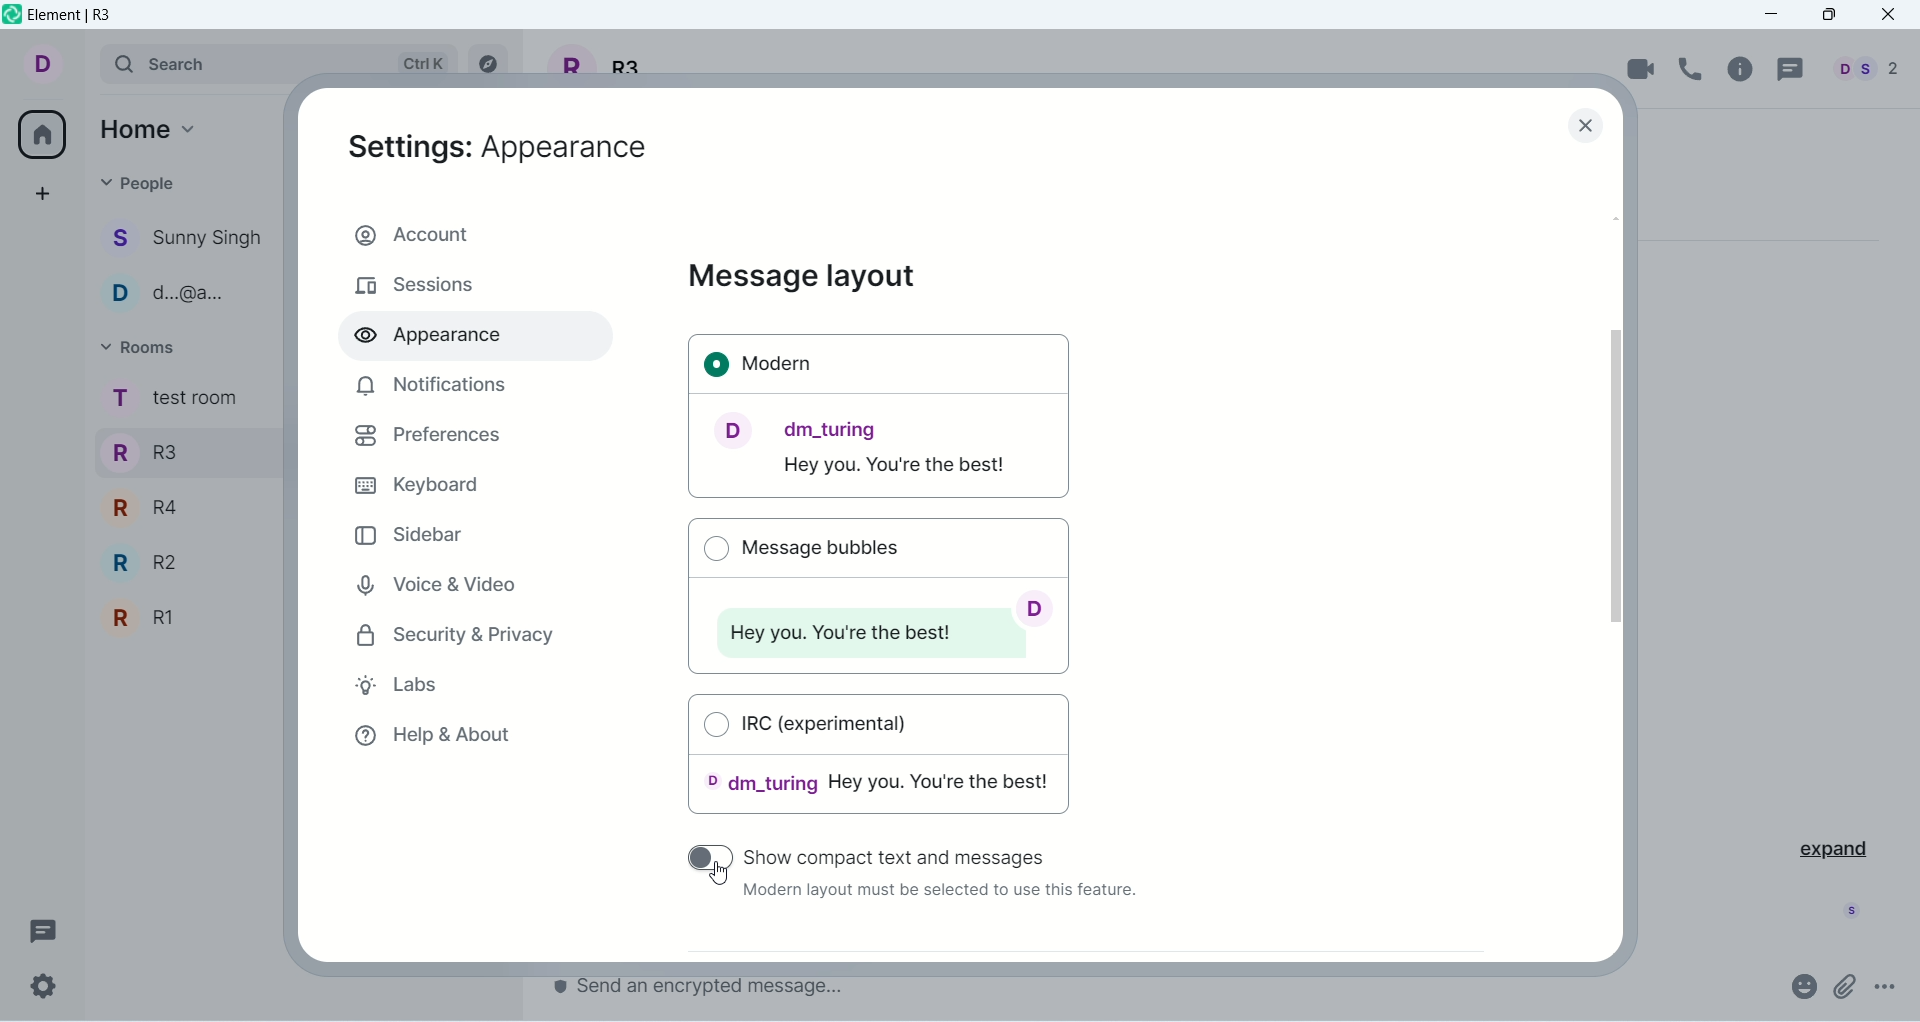 The image size is (1920, 1022). Describe the element at coordinates (43, 193) in the screenshot. I see `create a space` at that location.